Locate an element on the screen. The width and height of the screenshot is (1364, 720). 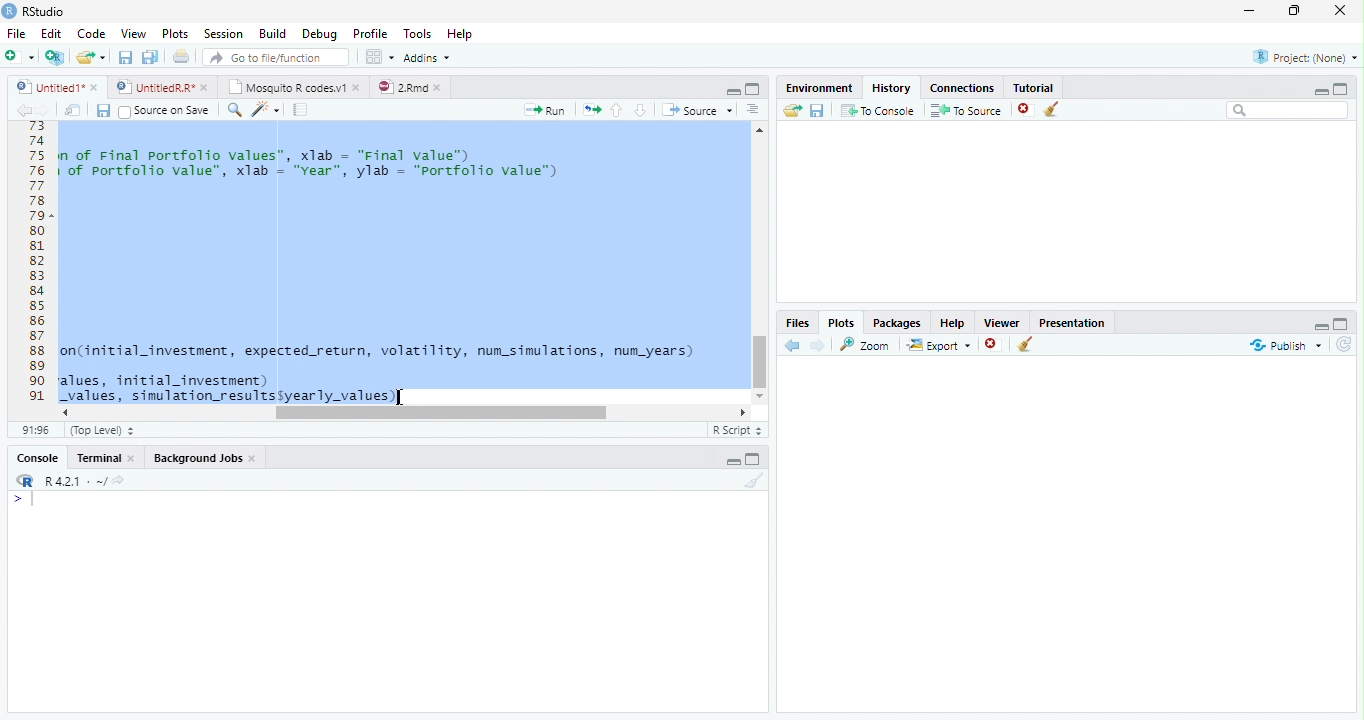
Save current file is located at coordinates (124, 57).